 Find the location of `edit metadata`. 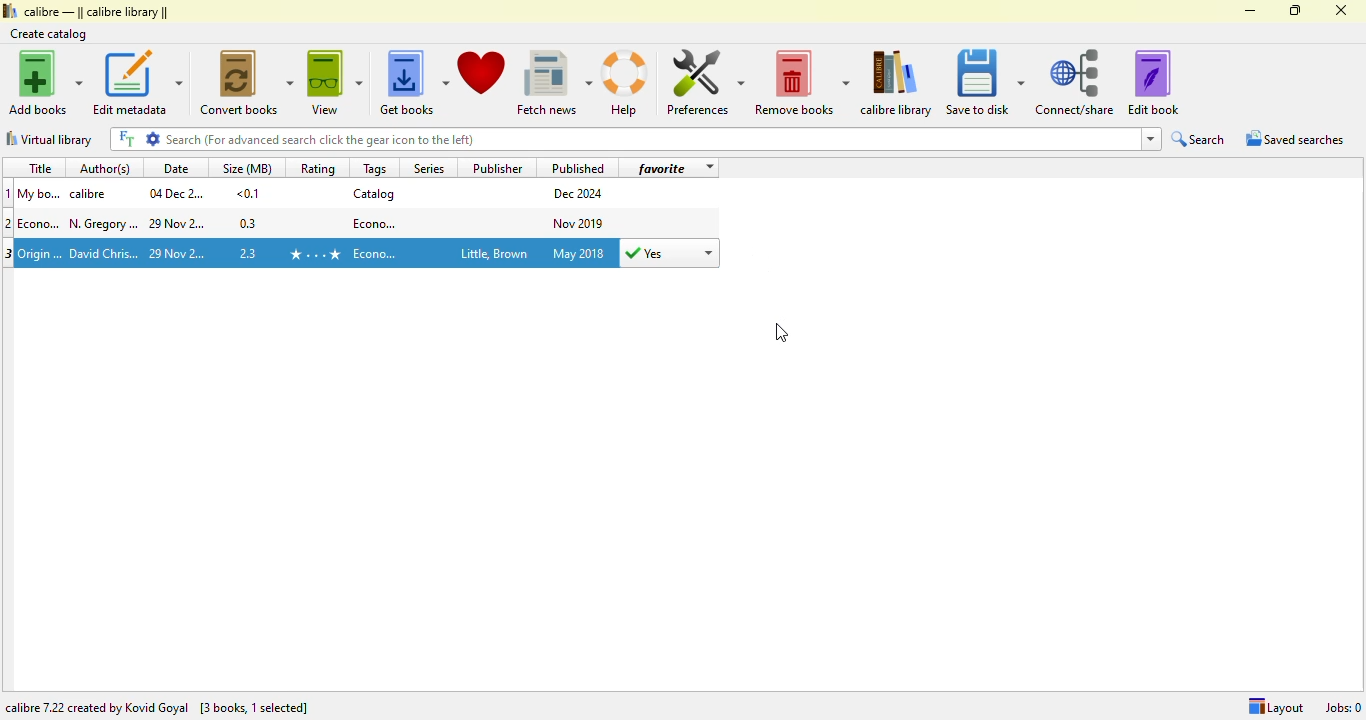

edit metadata is located at coordinates (137, 82).